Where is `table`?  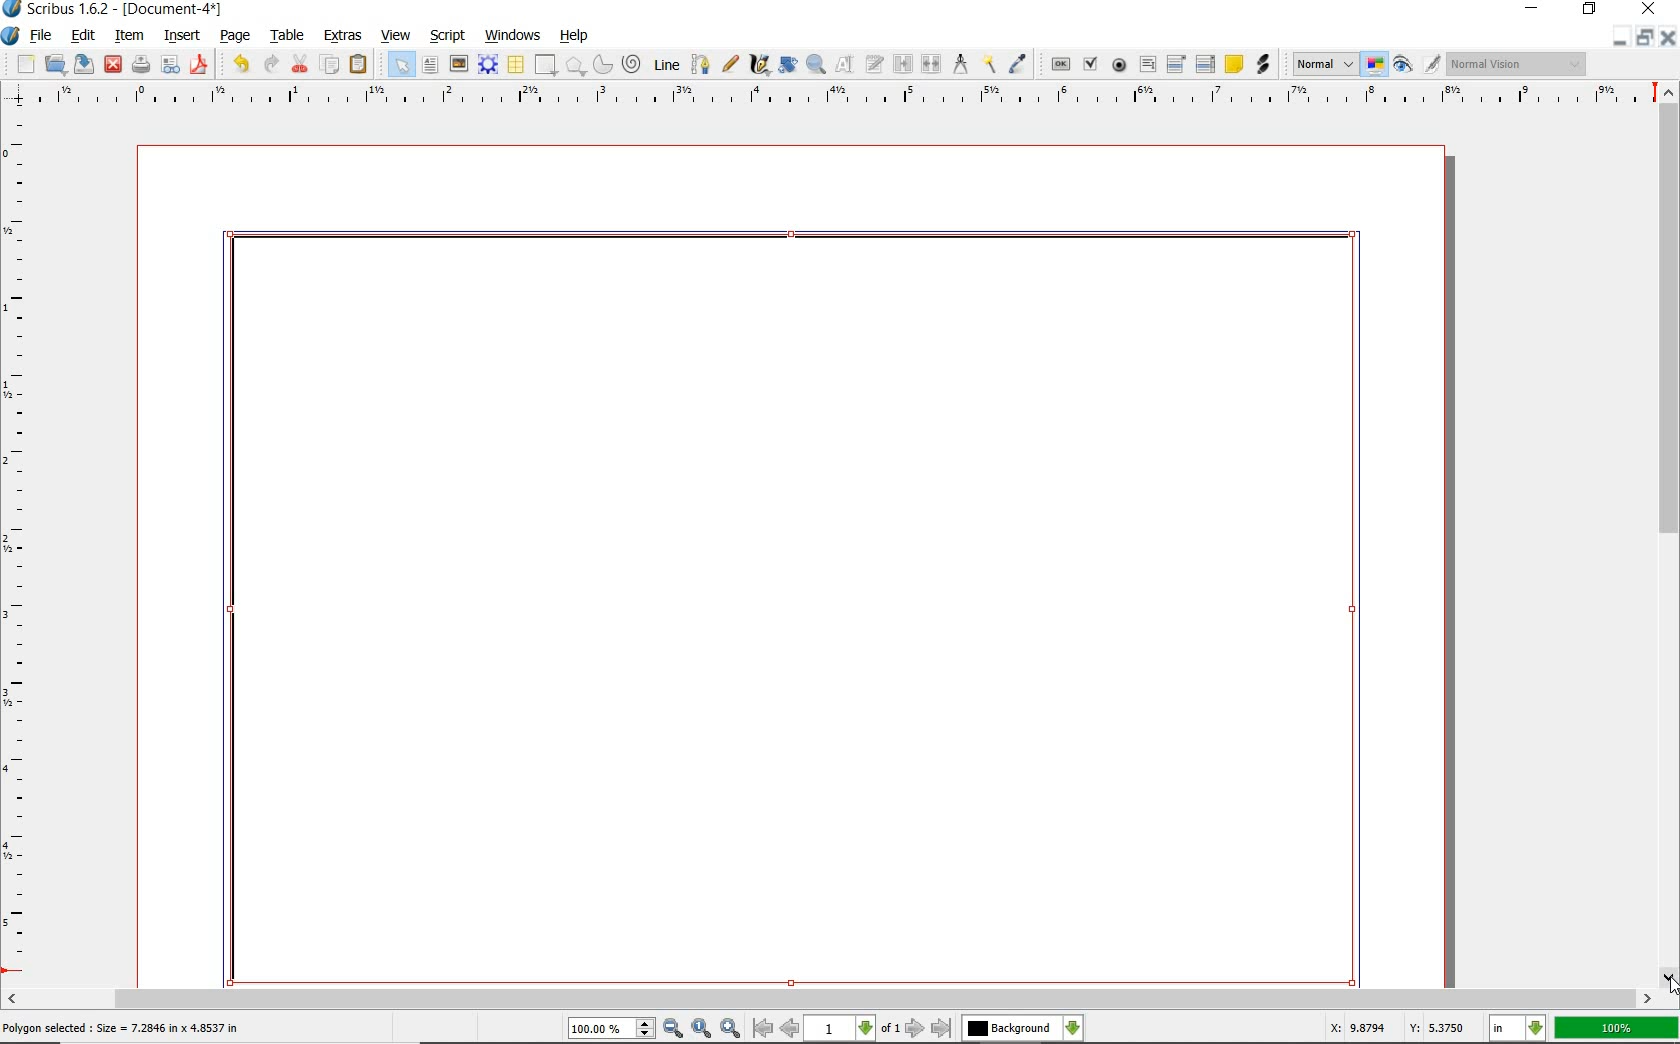
table is located at coordinates (288, 36).